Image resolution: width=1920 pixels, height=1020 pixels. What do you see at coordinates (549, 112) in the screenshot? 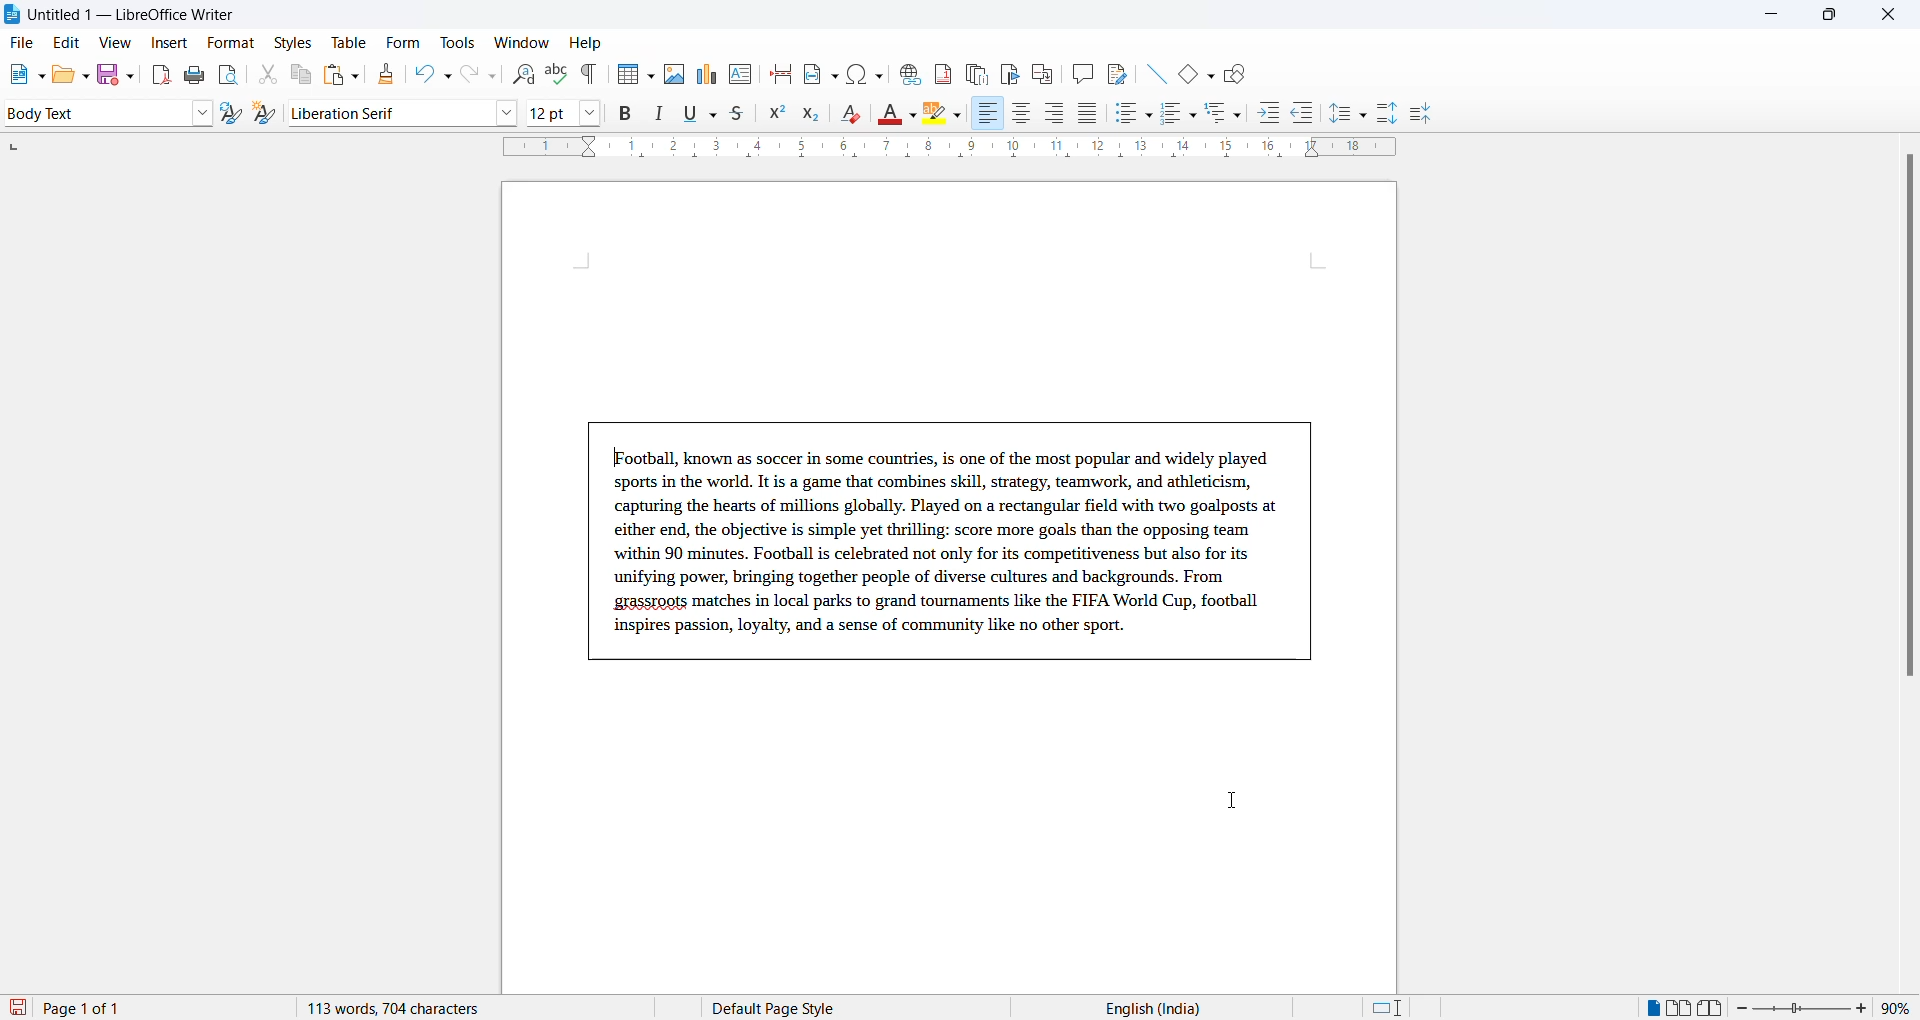
I see `font size` at bounding box center [549, 112].